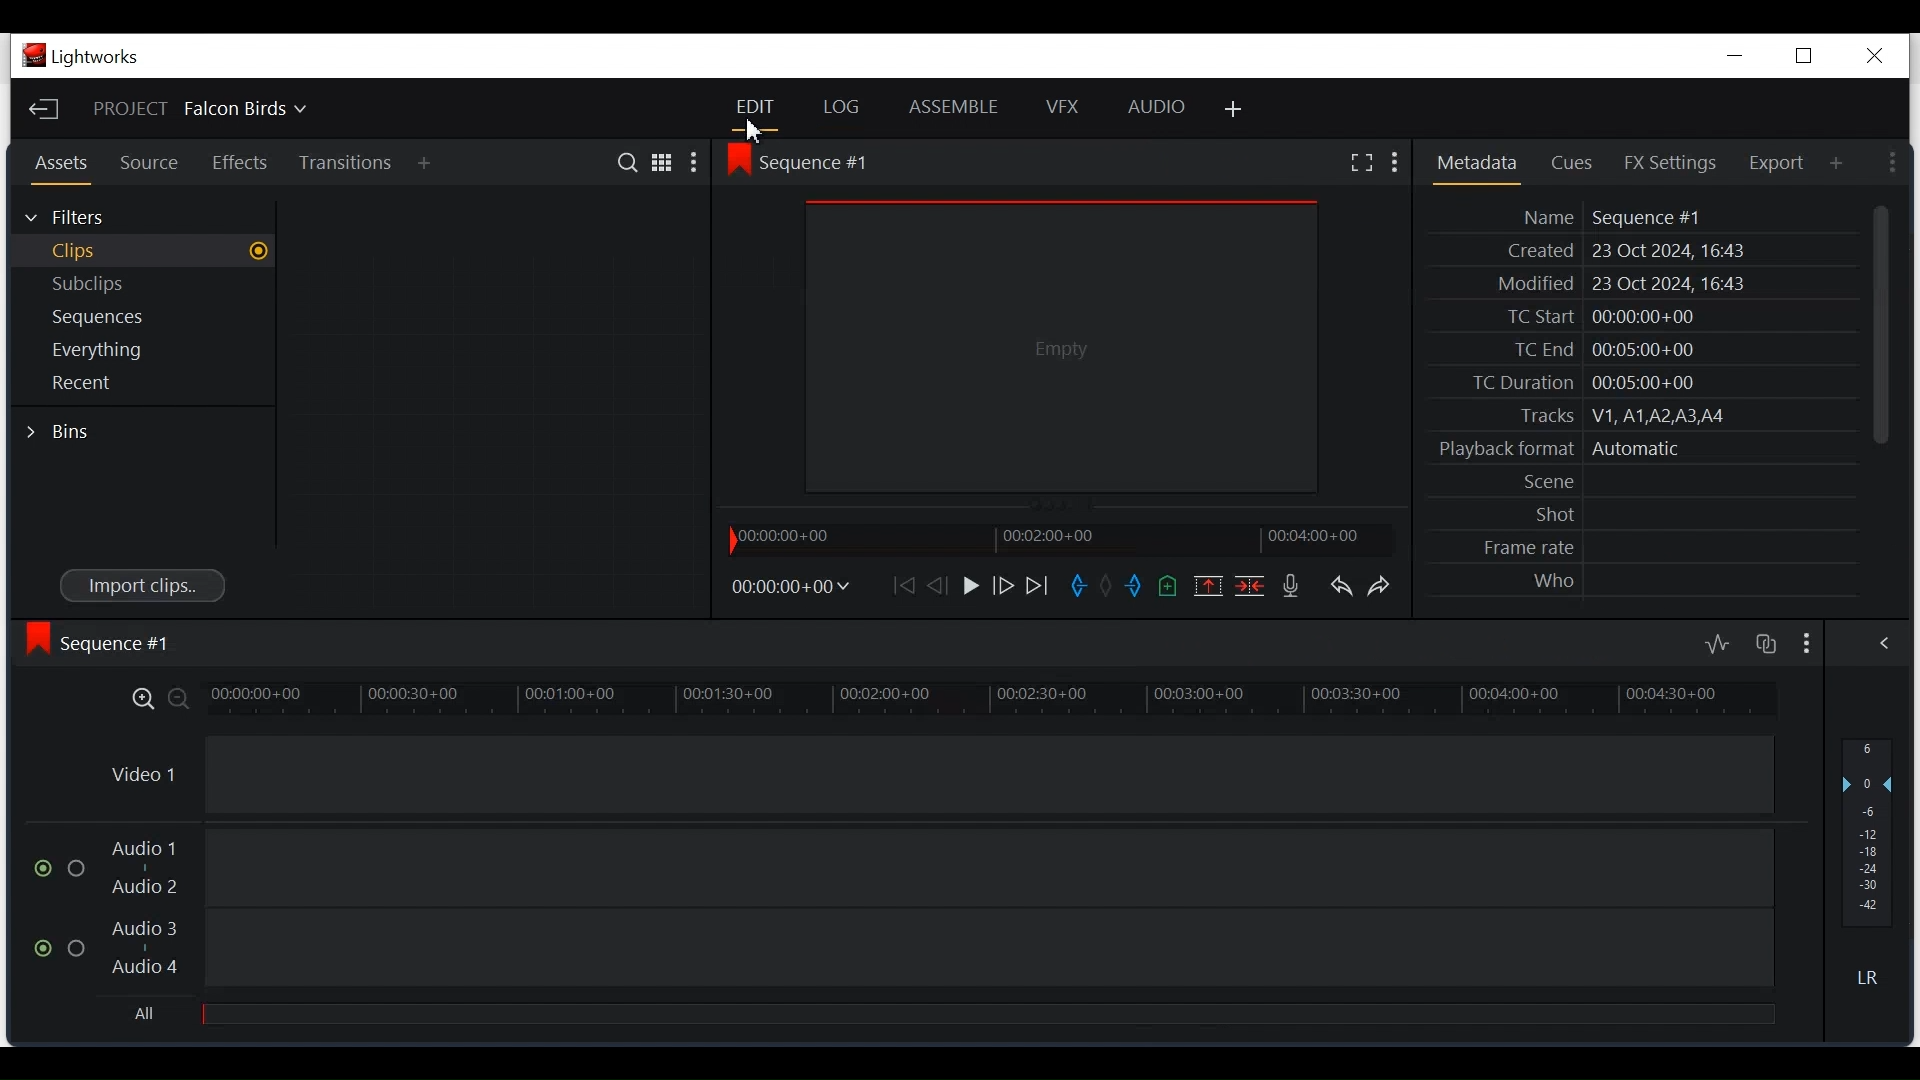 Image resolution: width=1920 pixels, height=1080 pixels. I want to click on Fullscreen, so click(1363, 161).